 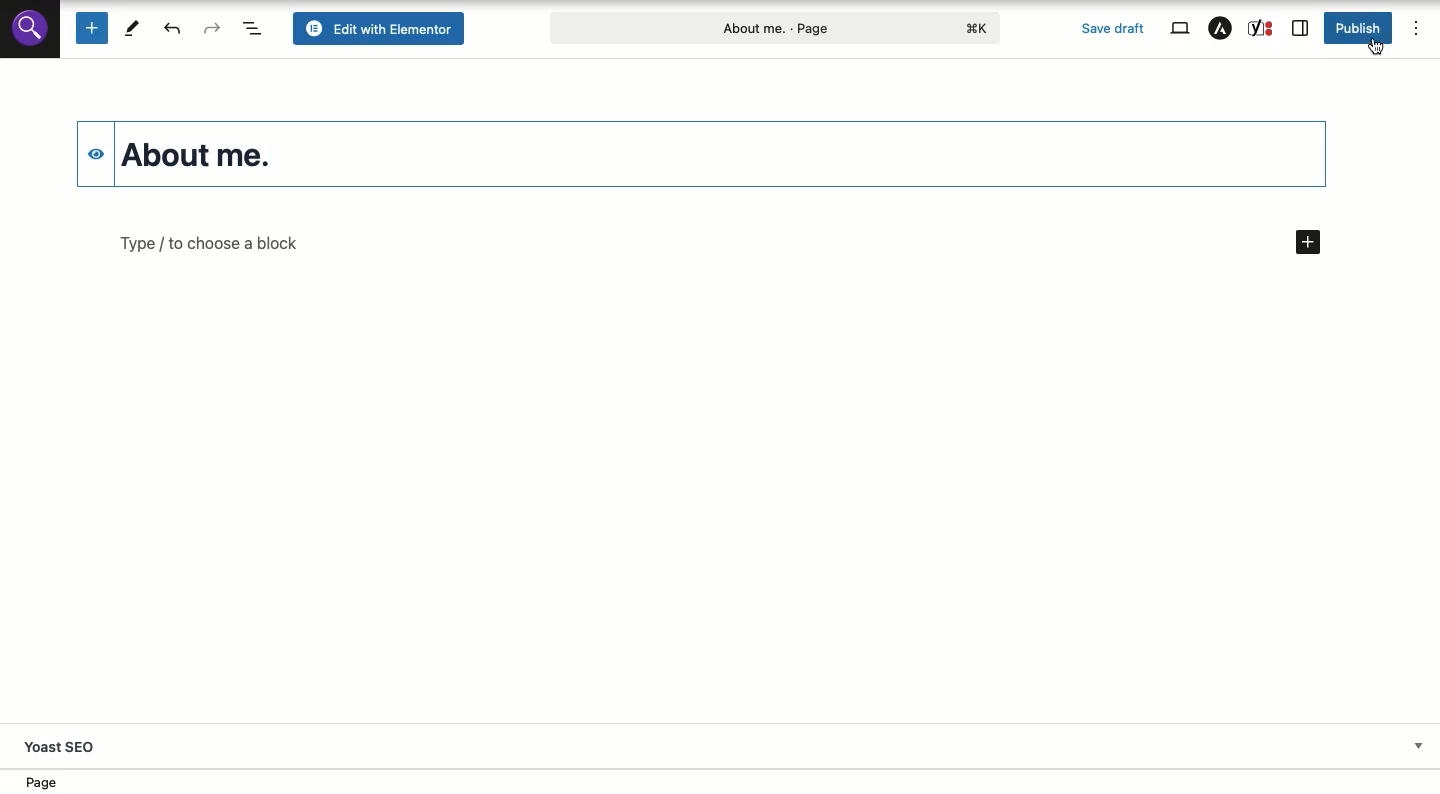 What do you see at coordinates (779, 26) in the screenshot?
I see `About me - Page` at bounding box center [779, 26].